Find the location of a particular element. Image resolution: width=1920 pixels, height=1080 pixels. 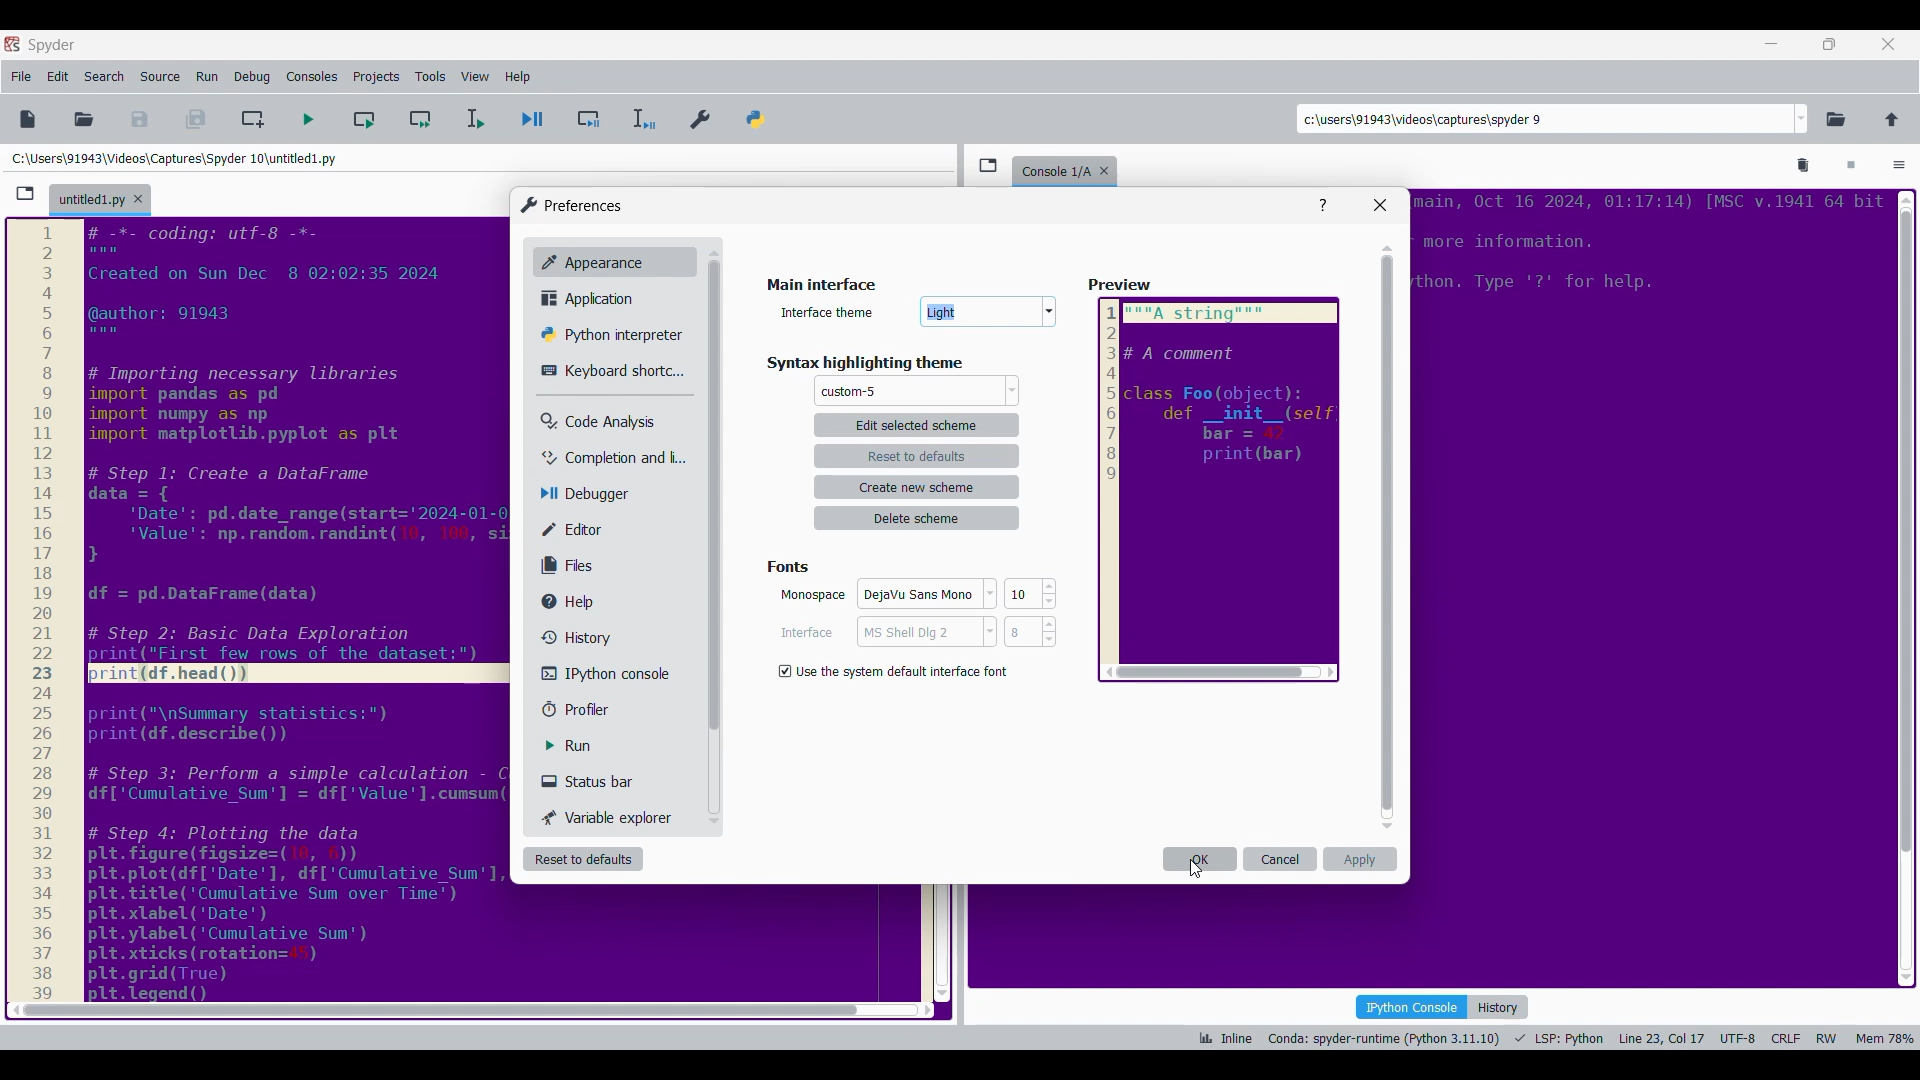

Change to parent directory is located at coordinates (1892, 119).